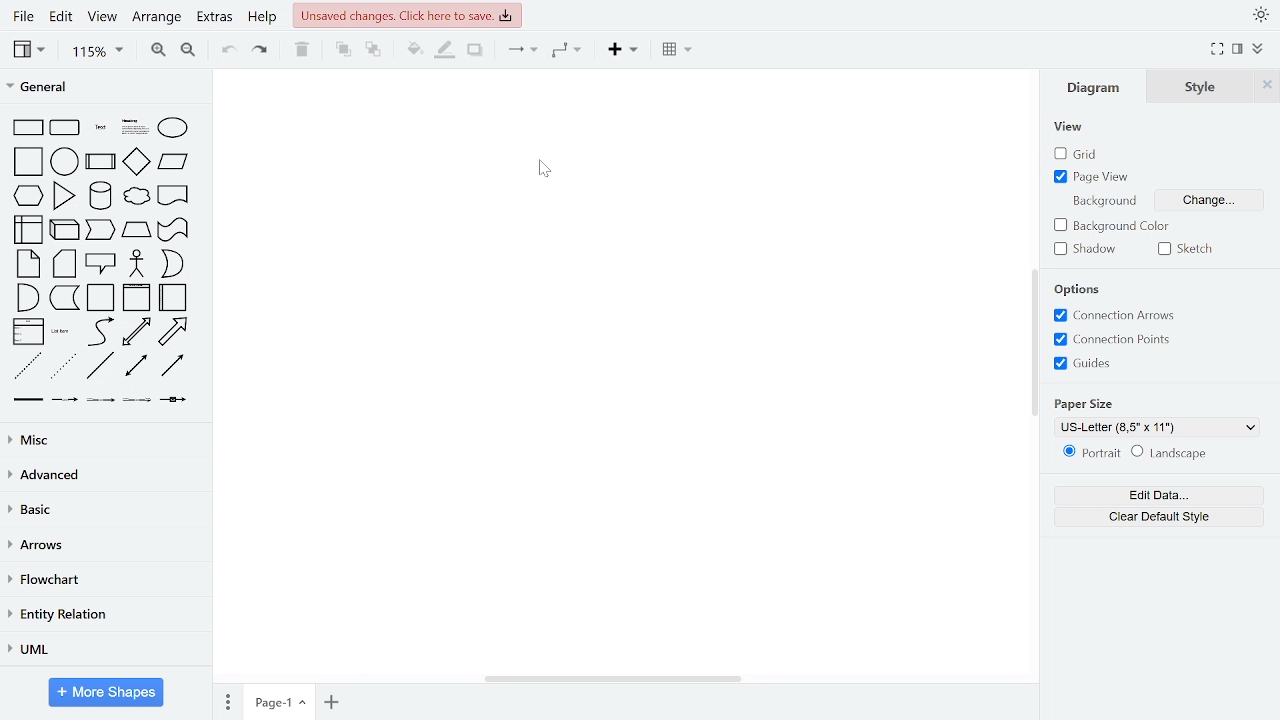 This screenshot has height=720, width=1280. I want to click on arrange, so click(159, 17).